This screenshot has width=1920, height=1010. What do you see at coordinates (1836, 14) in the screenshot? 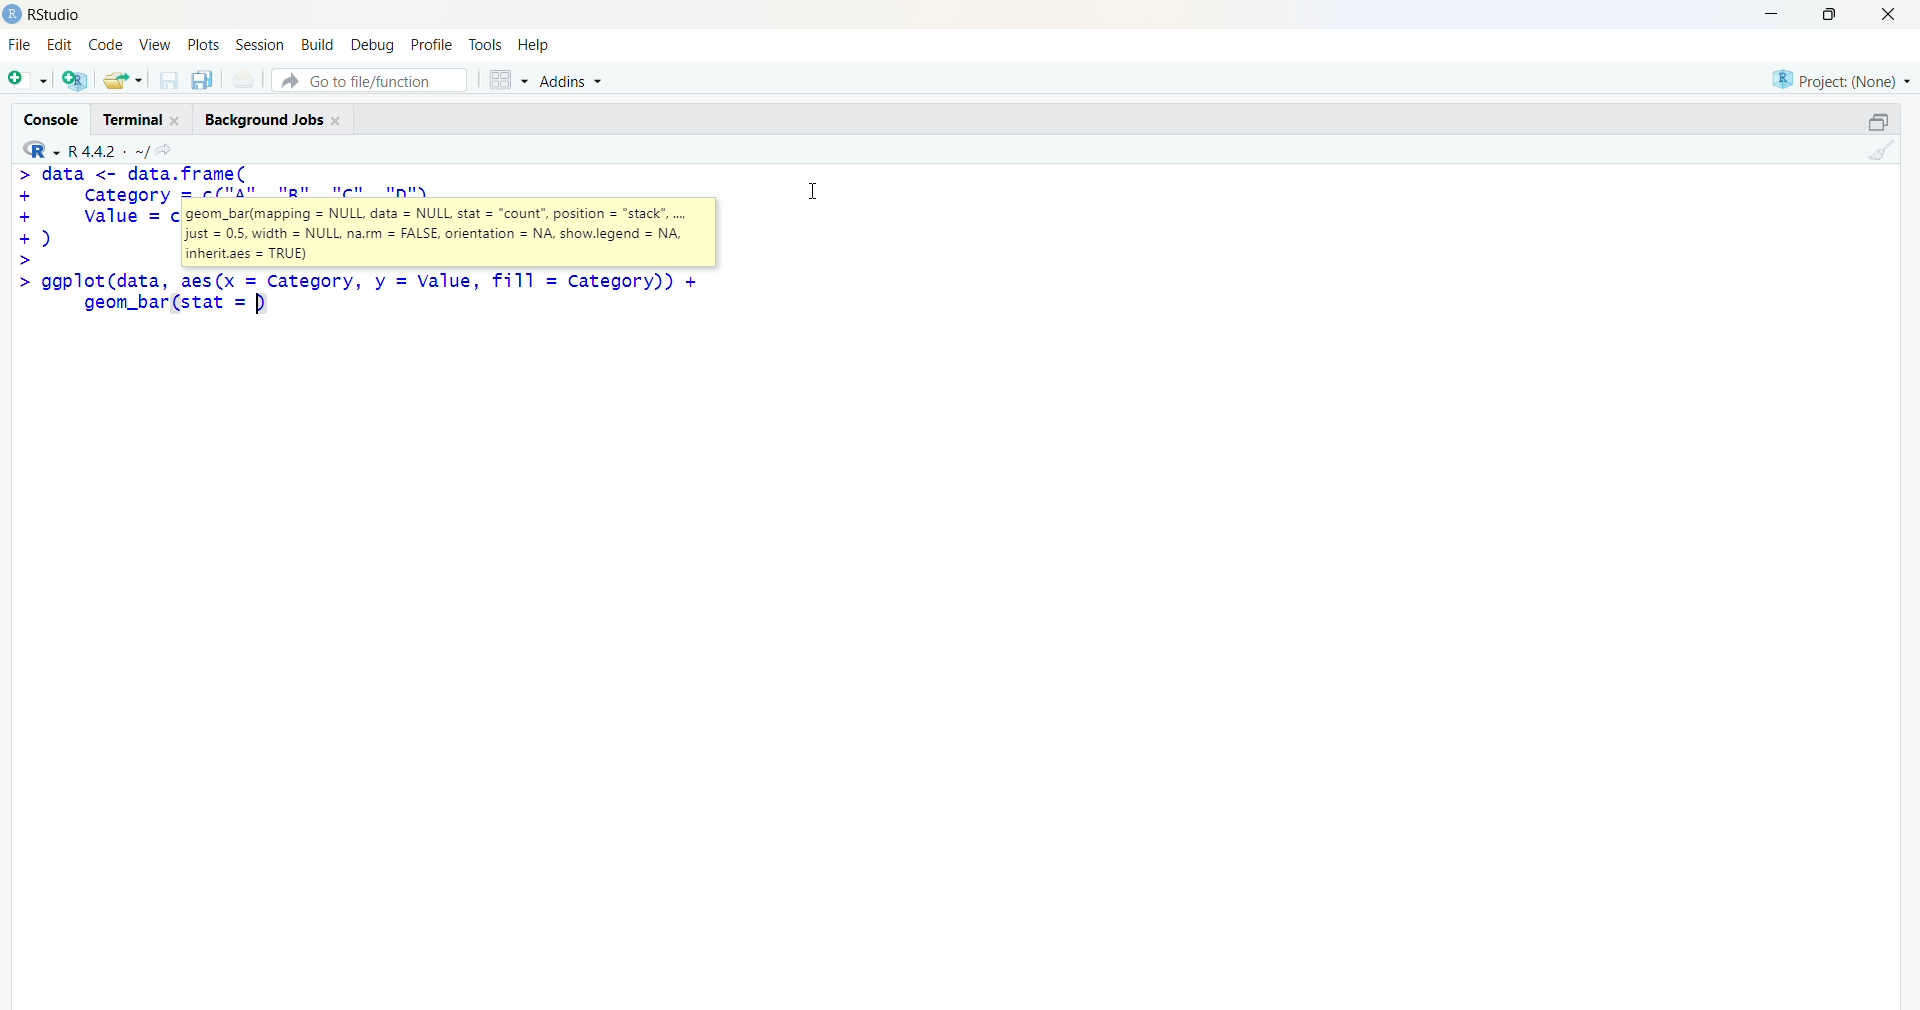
I see `maximize` at bounding box center [1836, 14].